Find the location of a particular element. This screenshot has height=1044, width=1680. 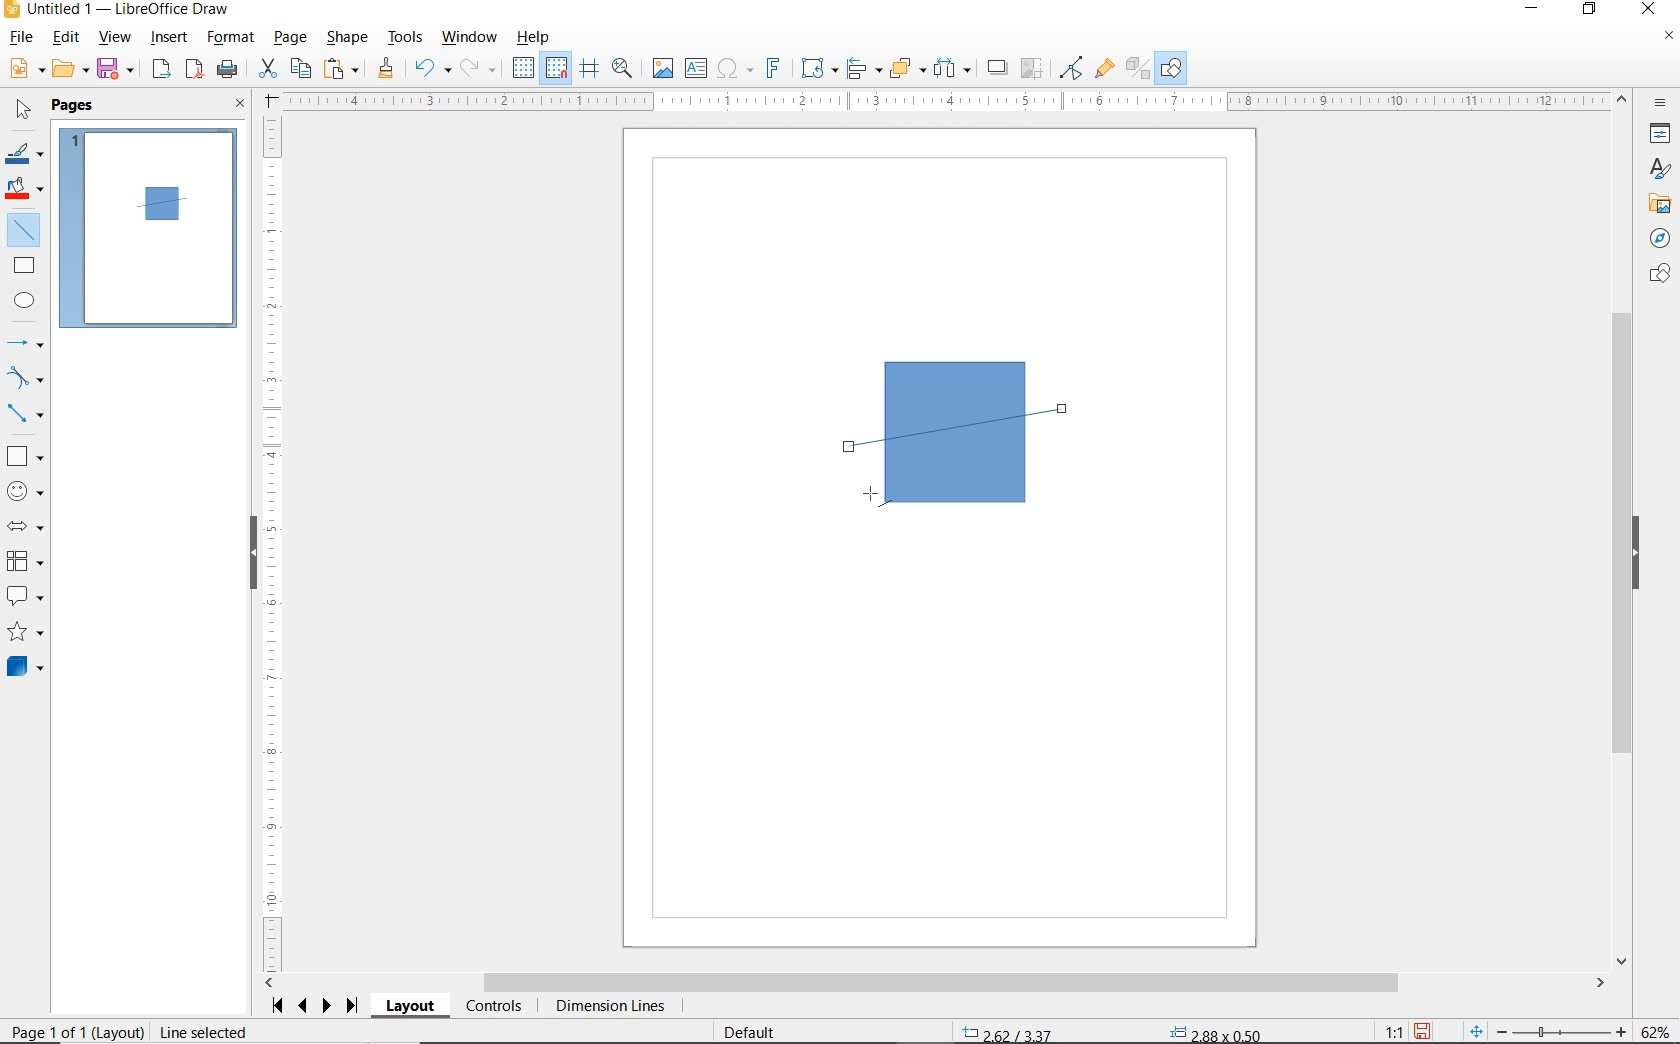

ALIGN OBJECTS is located at coordinates (863, 69).